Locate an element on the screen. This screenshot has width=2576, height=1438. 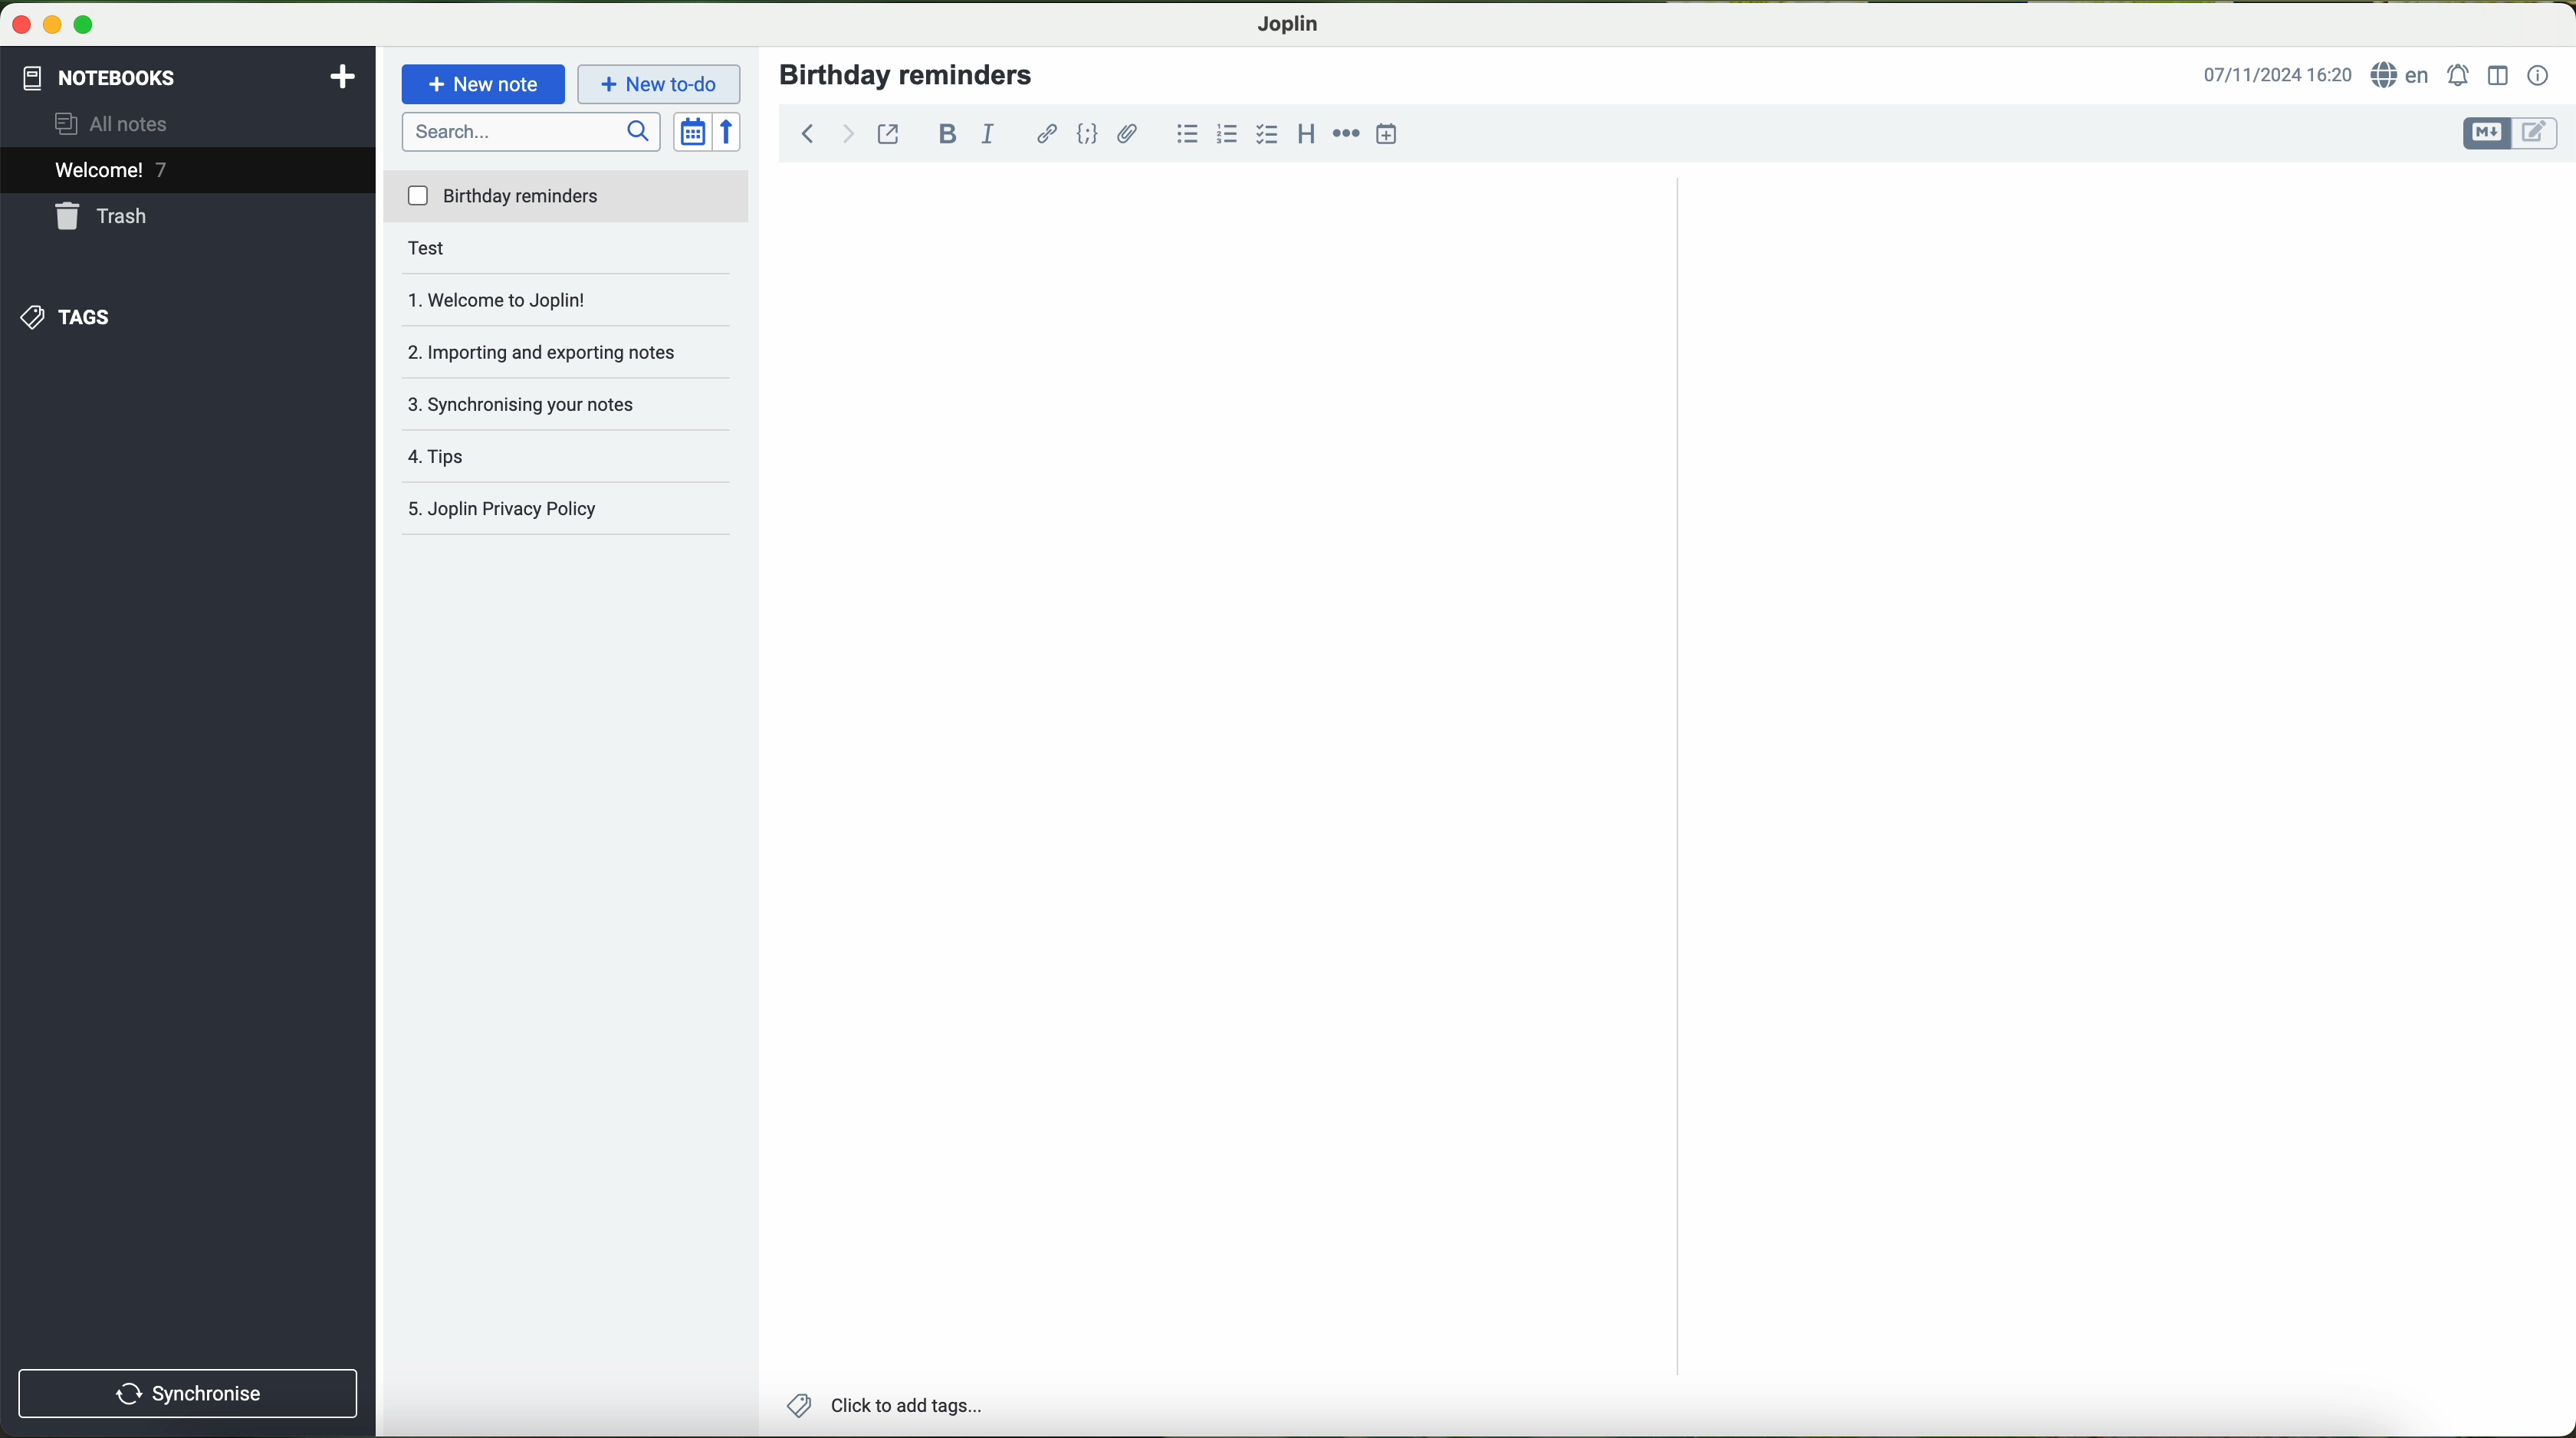
tips is located at coordinates (476, 449).